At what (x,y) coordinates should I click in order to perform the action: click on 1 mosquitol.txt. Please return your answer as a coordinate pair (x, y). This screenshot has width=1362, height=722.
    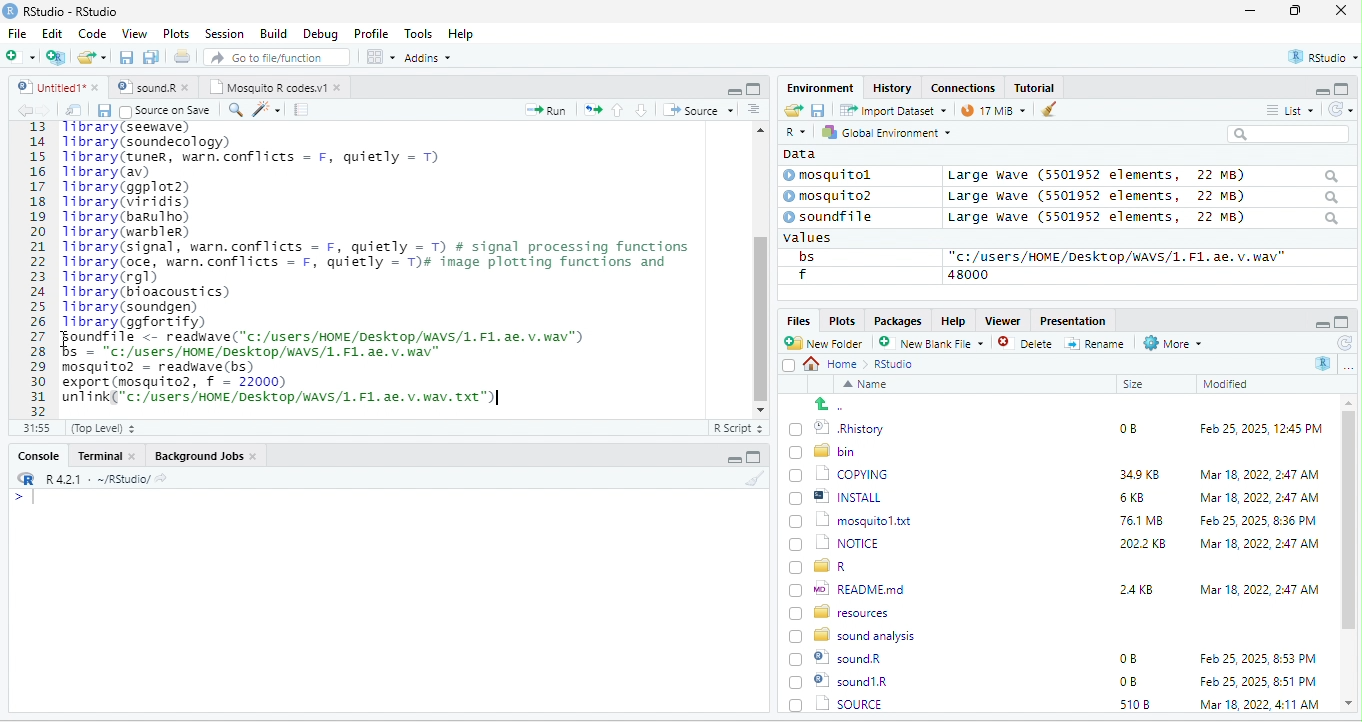
    Looking at the image, I should click on (844, 519).